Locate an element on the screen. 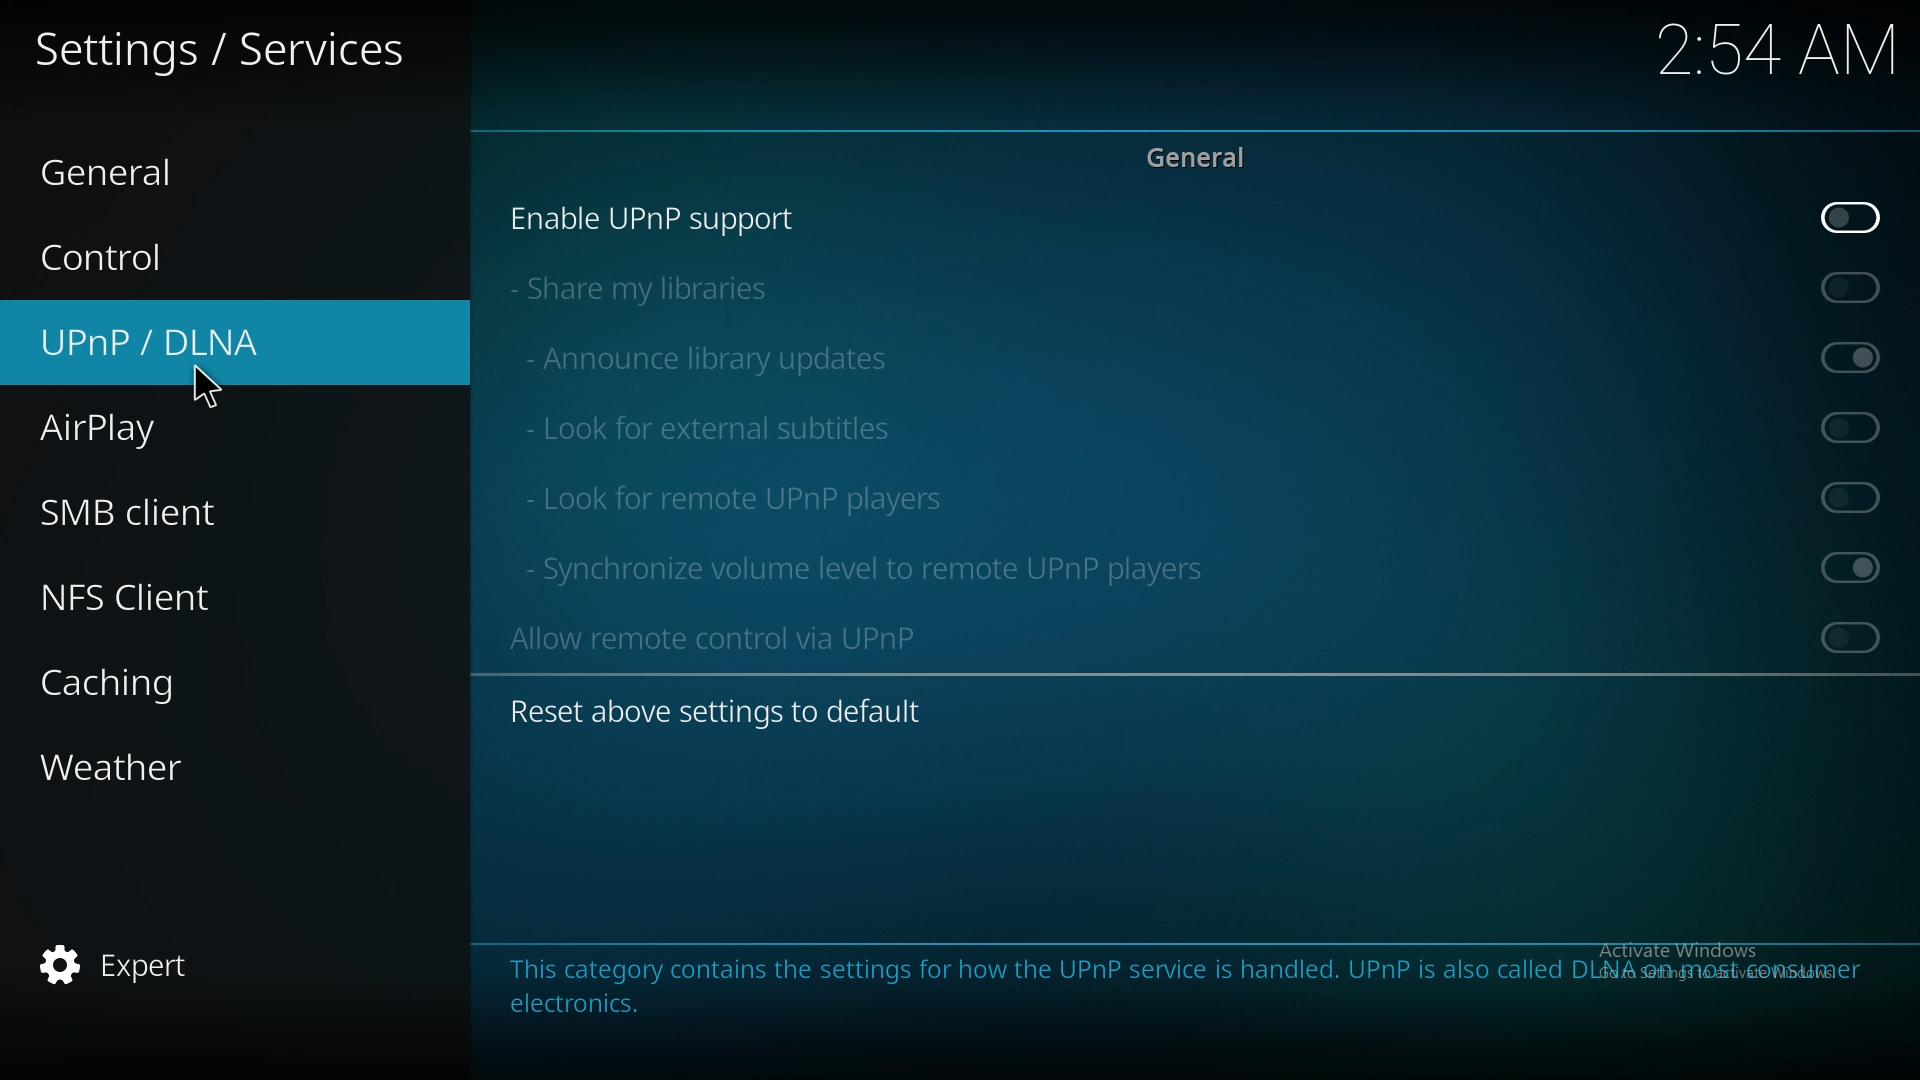  on (Greyed out) is located at coordinates (1858, 358).